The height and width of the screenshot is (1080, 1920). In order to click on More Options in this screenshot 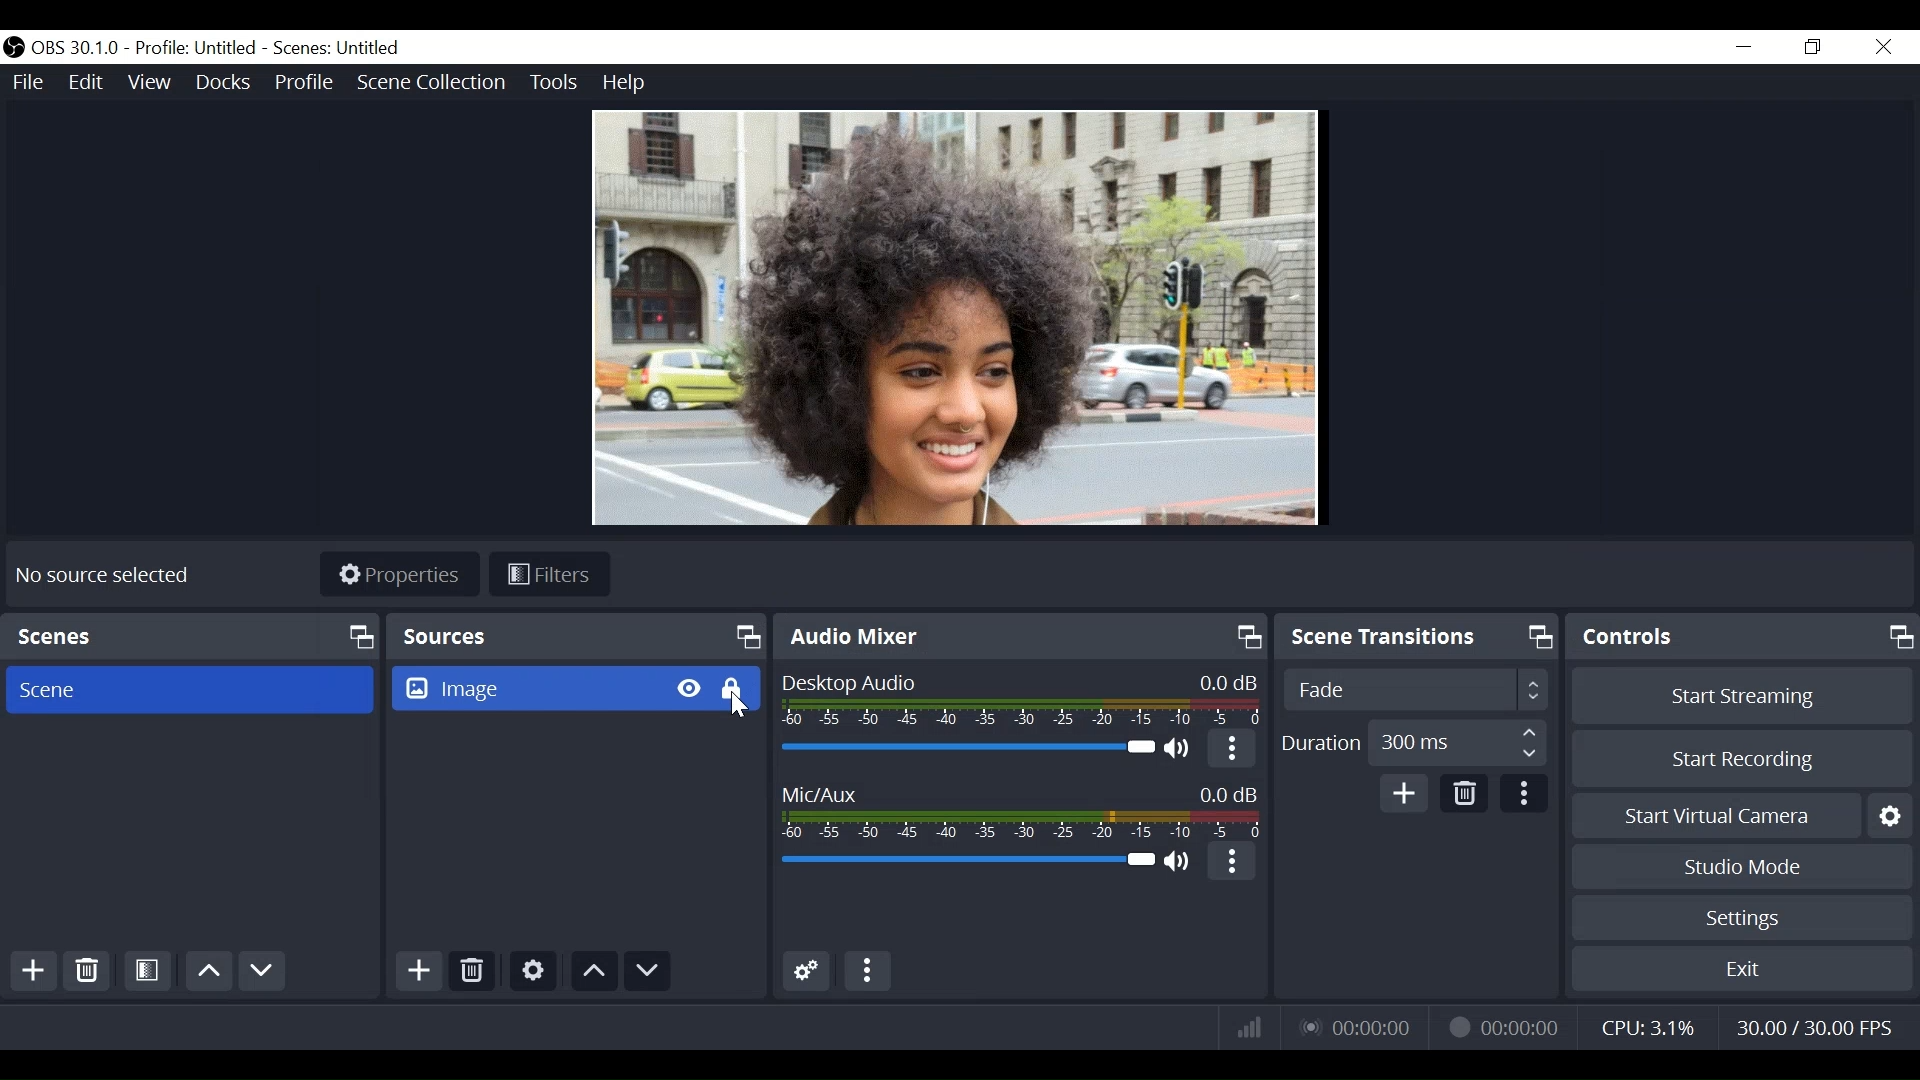, I will do `click(869, 971)`.